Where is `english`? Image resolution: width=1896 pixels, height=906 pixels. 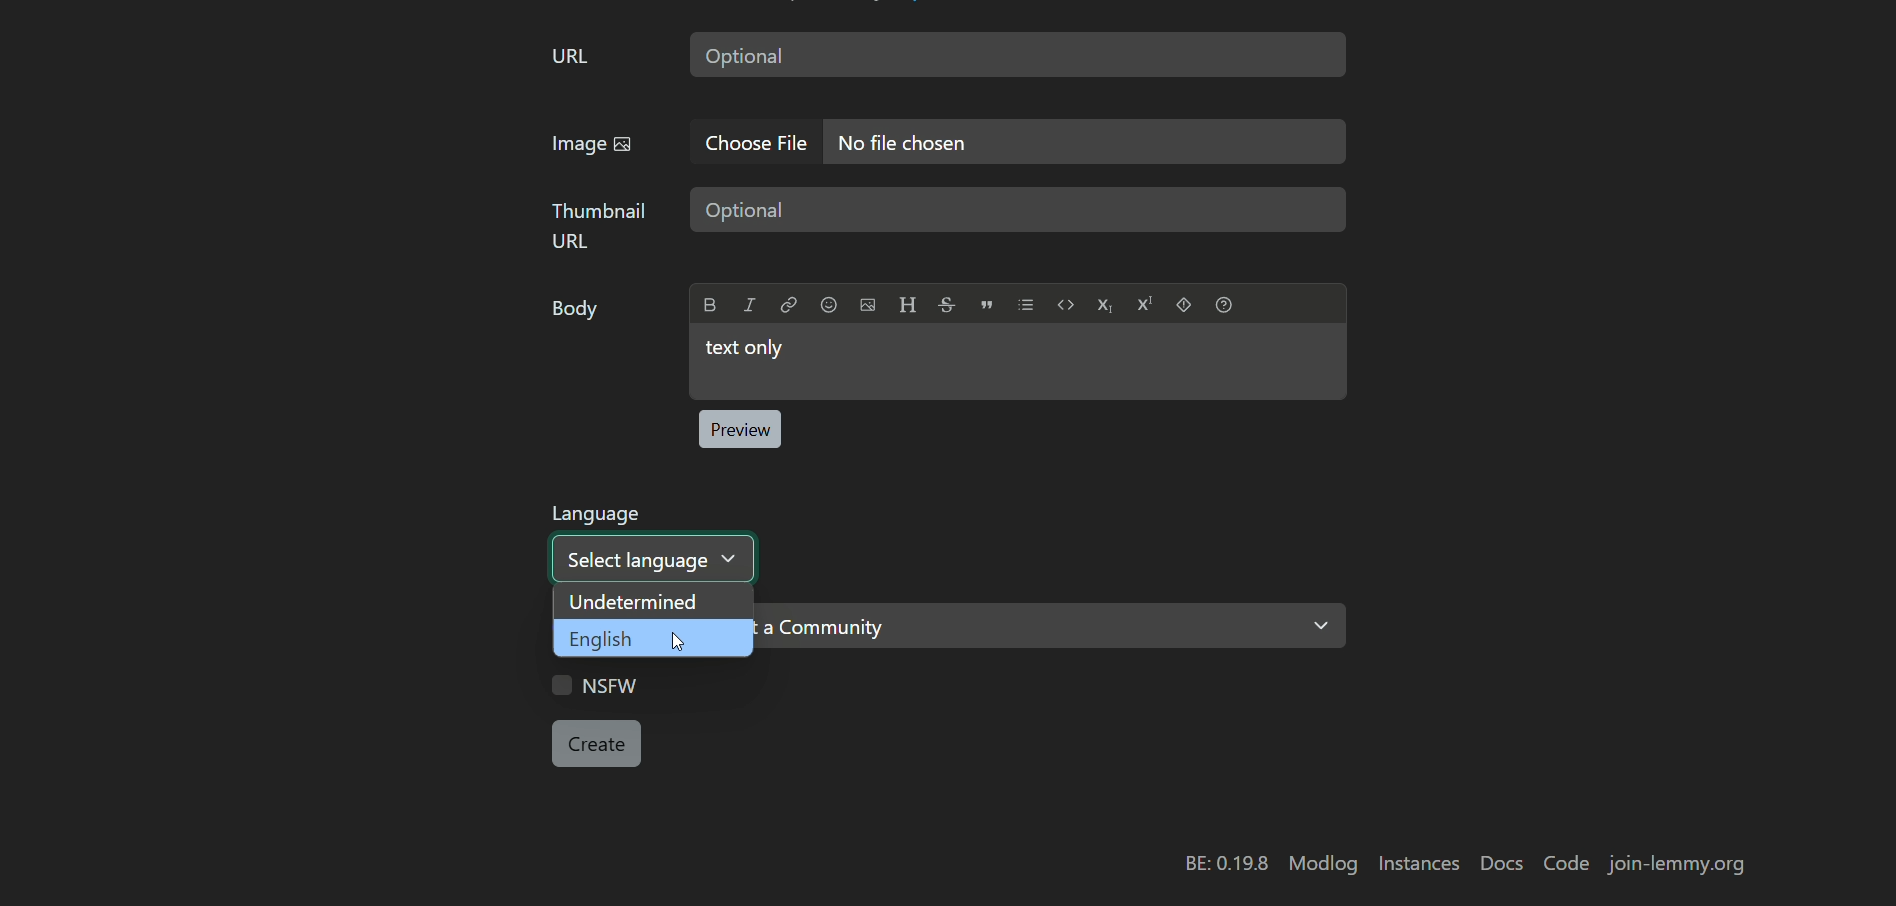 english is located at coordinates (654, 638).